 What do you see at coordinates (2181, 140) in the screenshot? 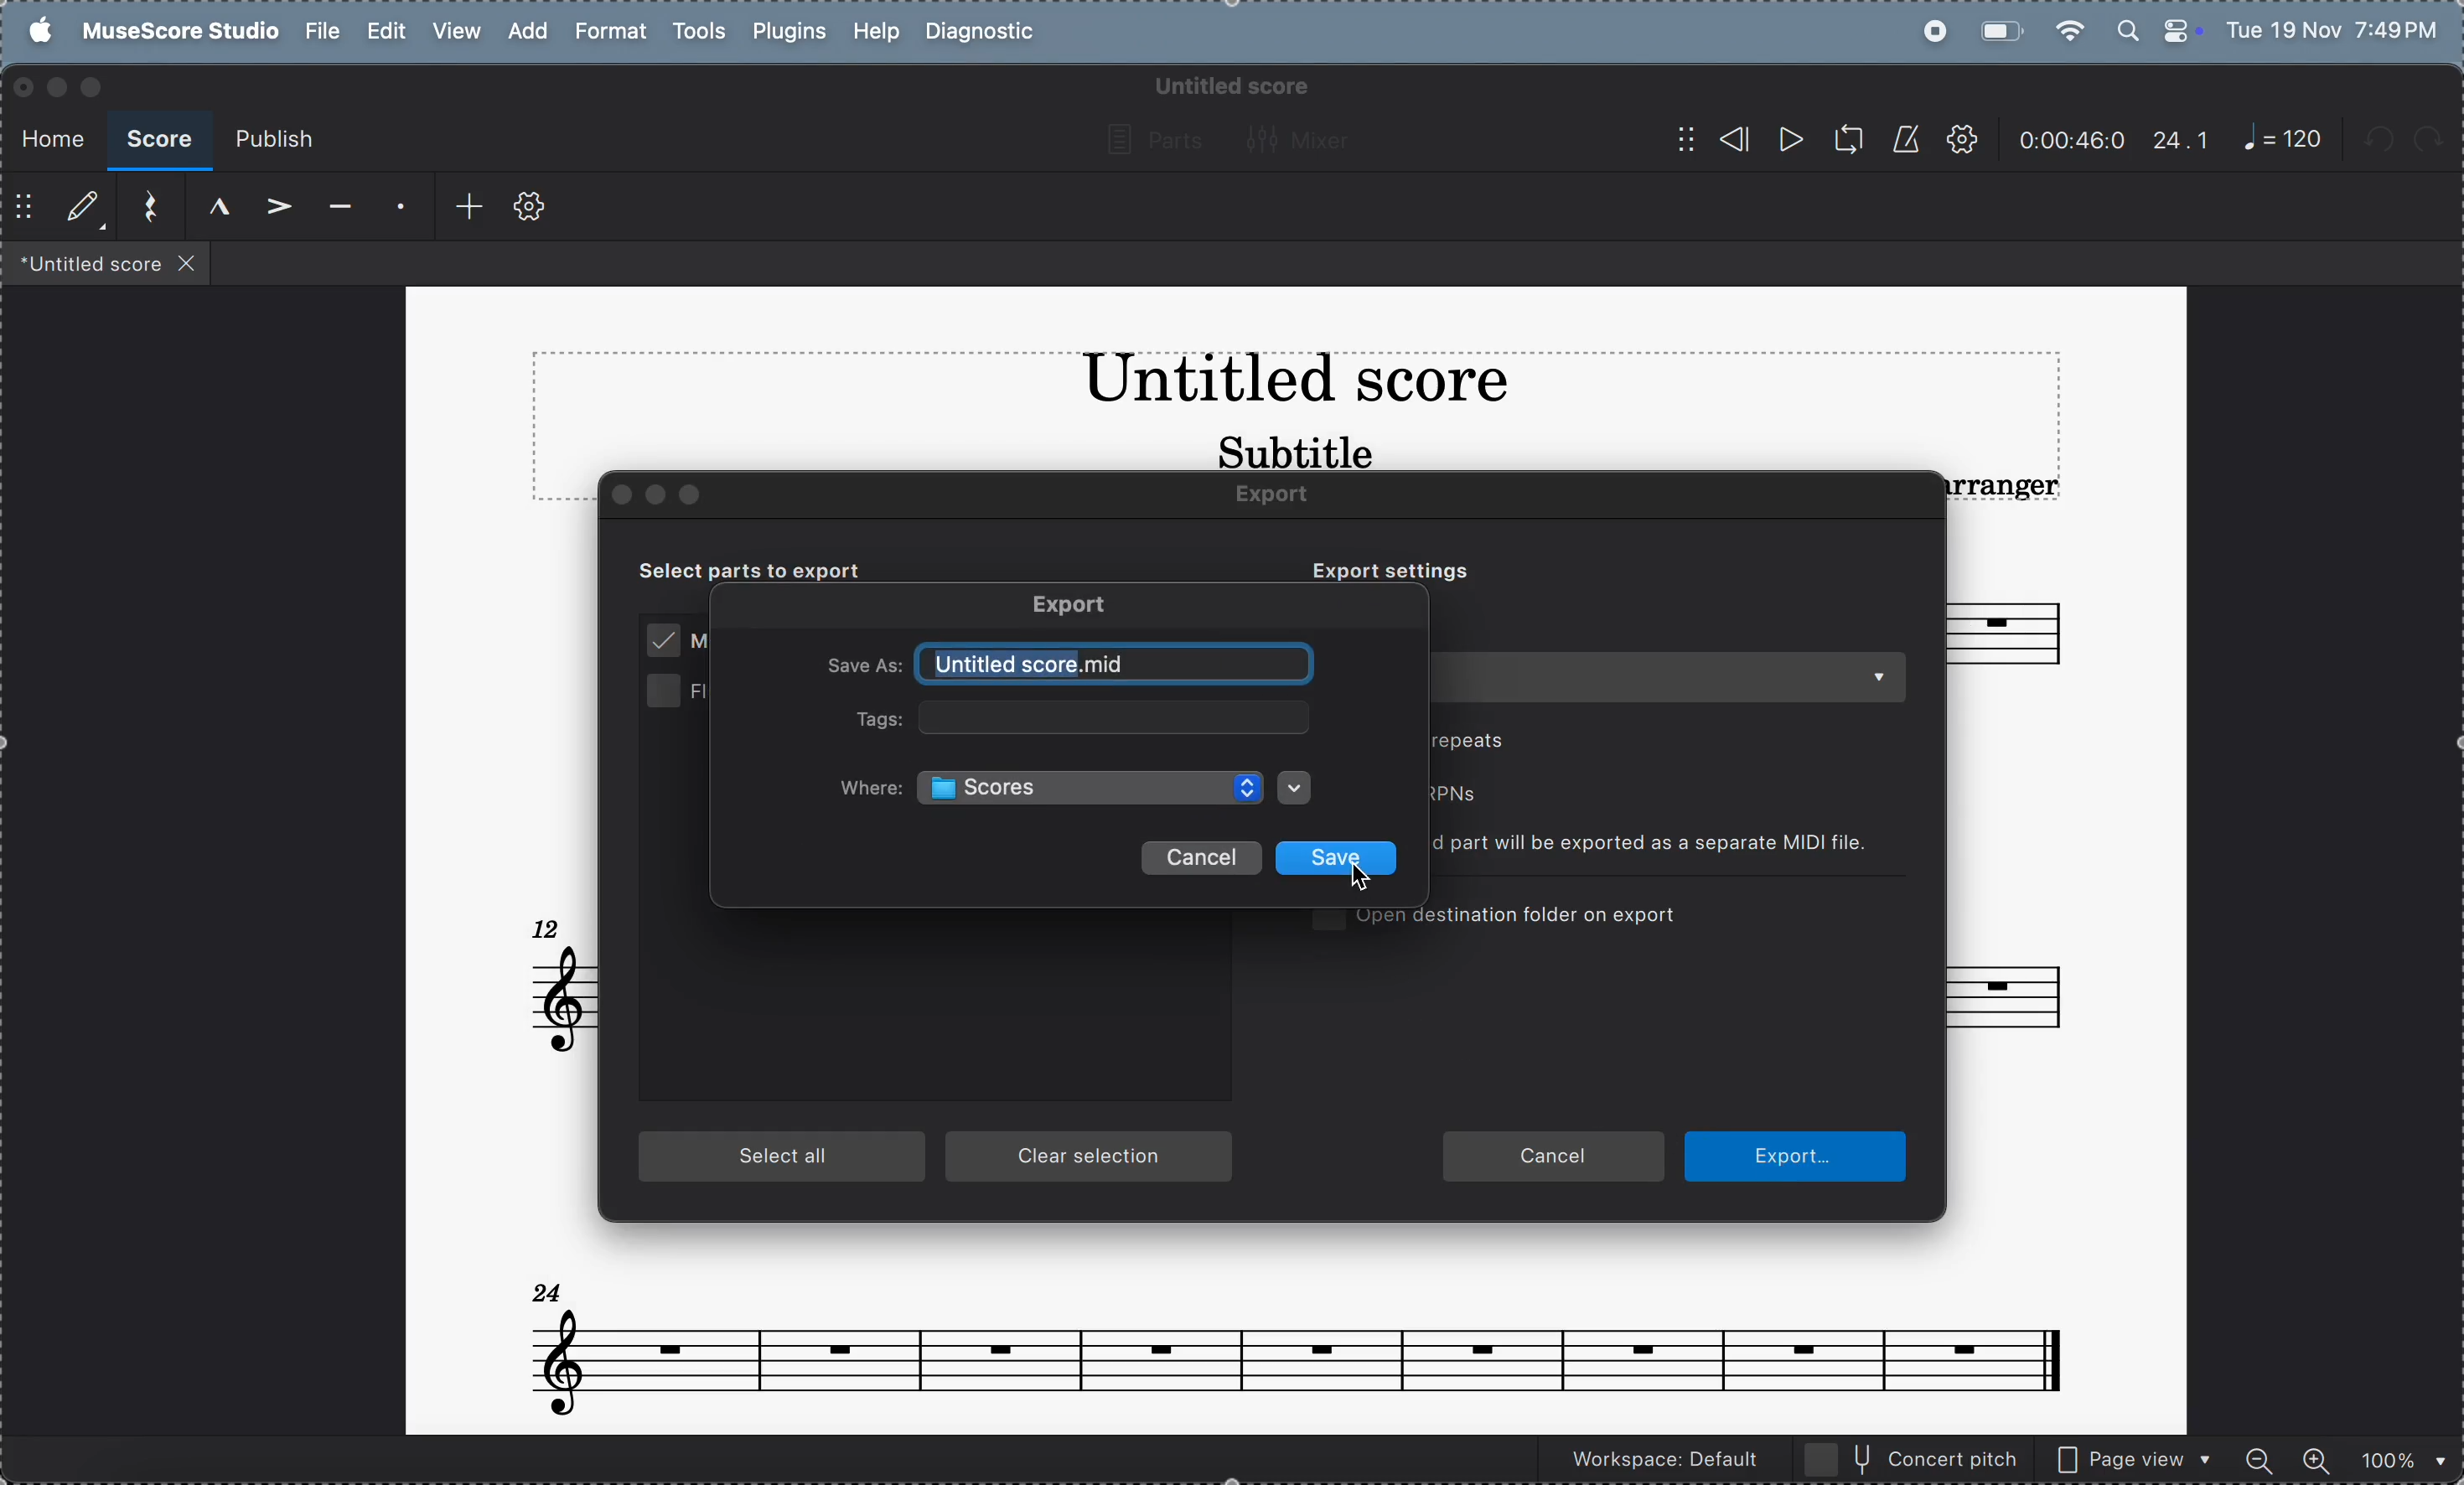
I see `24.1` at bounding box center [2181, 140].